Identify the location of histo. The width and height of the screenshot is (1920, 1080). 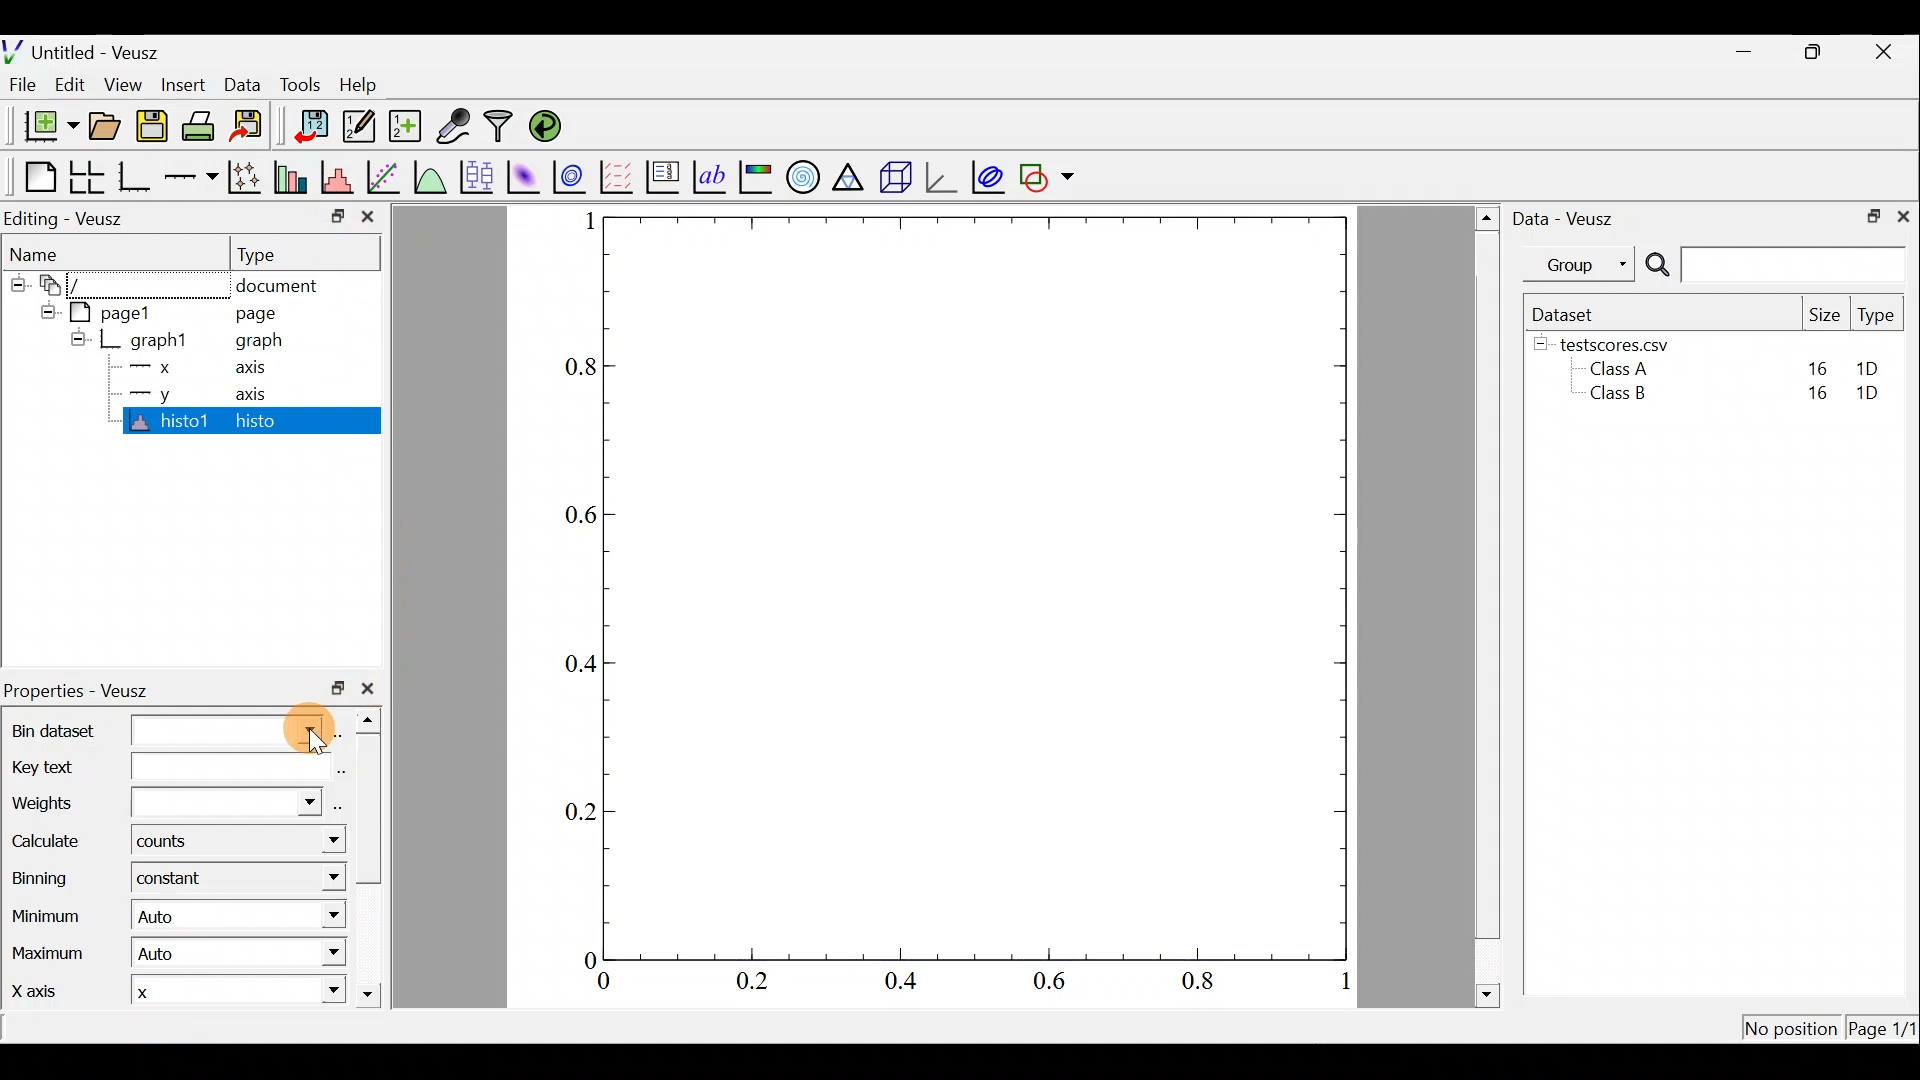
(256, 422).